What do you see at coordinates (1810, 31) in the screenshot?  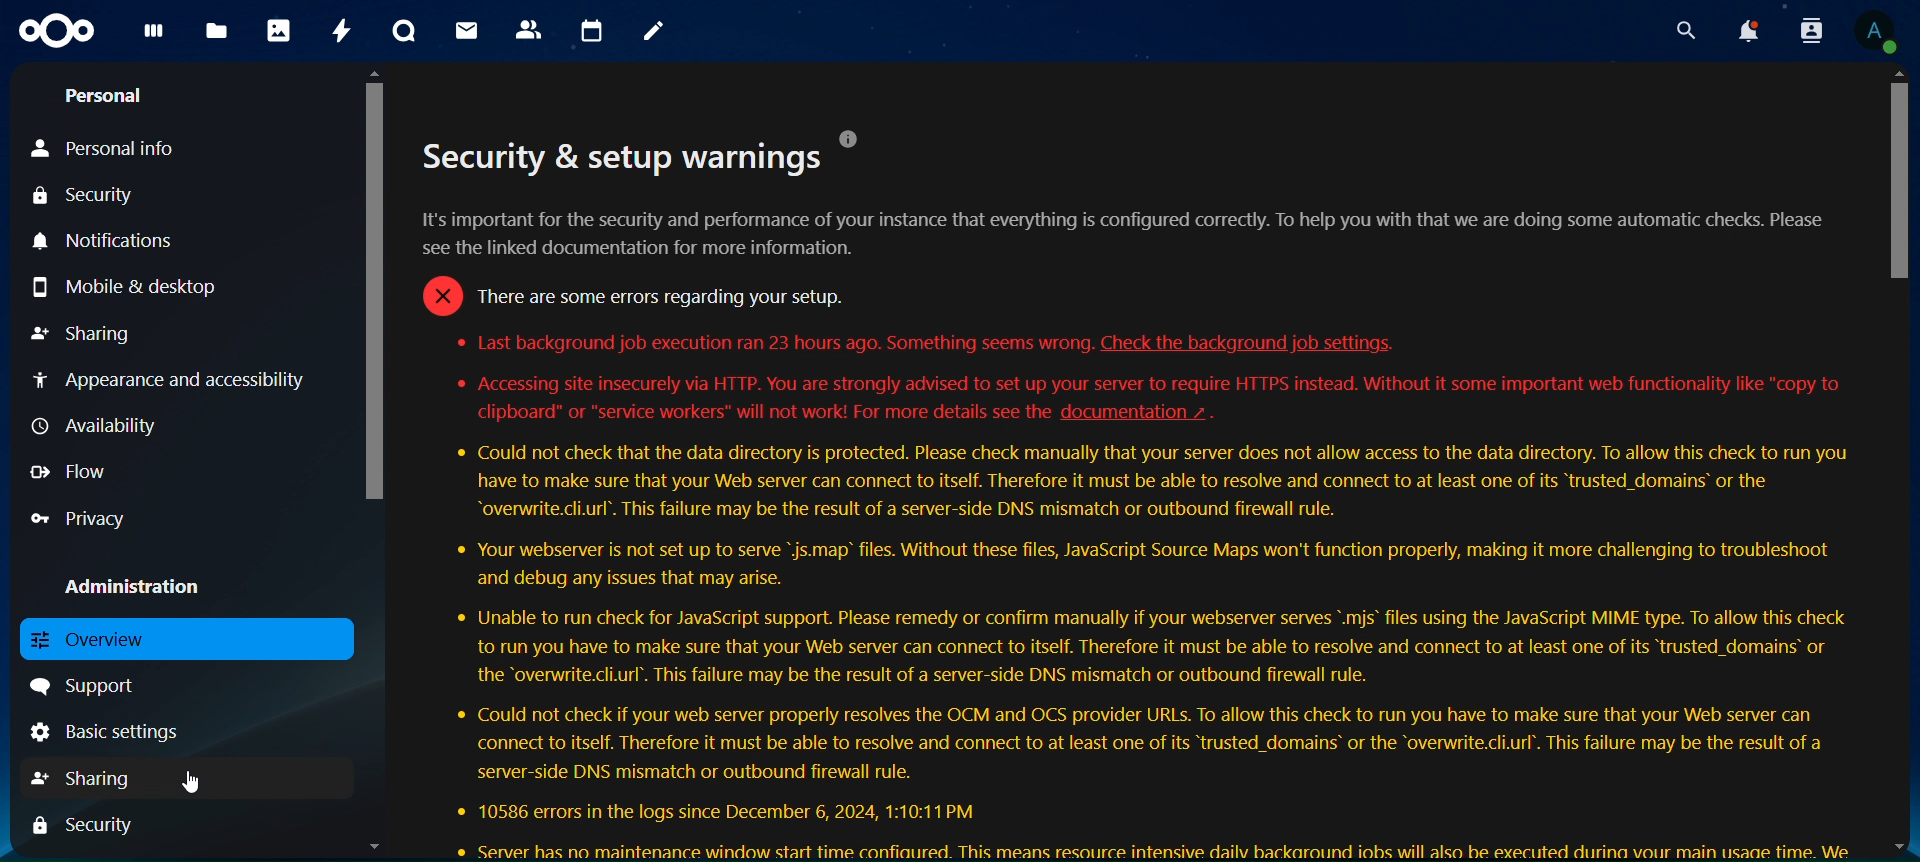 I see `search contacts` at bounding box center [1810, 31].